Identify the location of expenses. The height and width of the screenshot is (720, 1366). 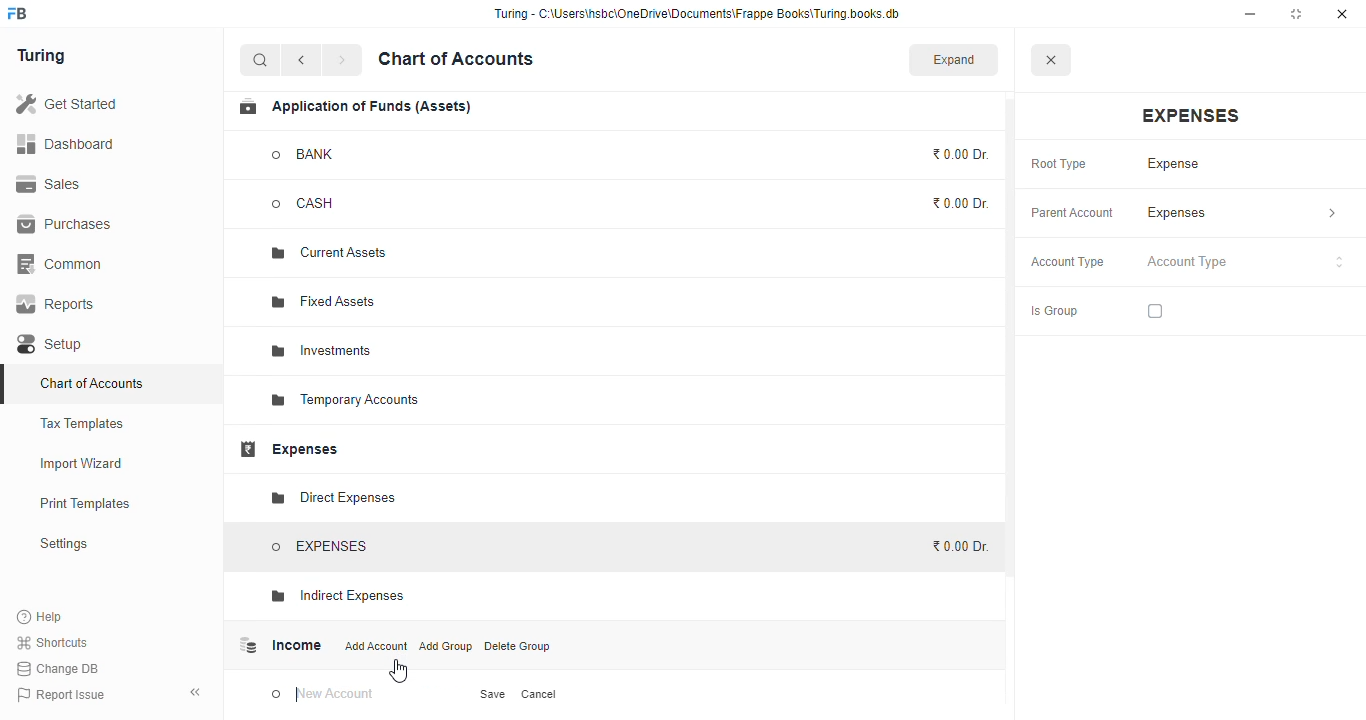
(1191, 116).